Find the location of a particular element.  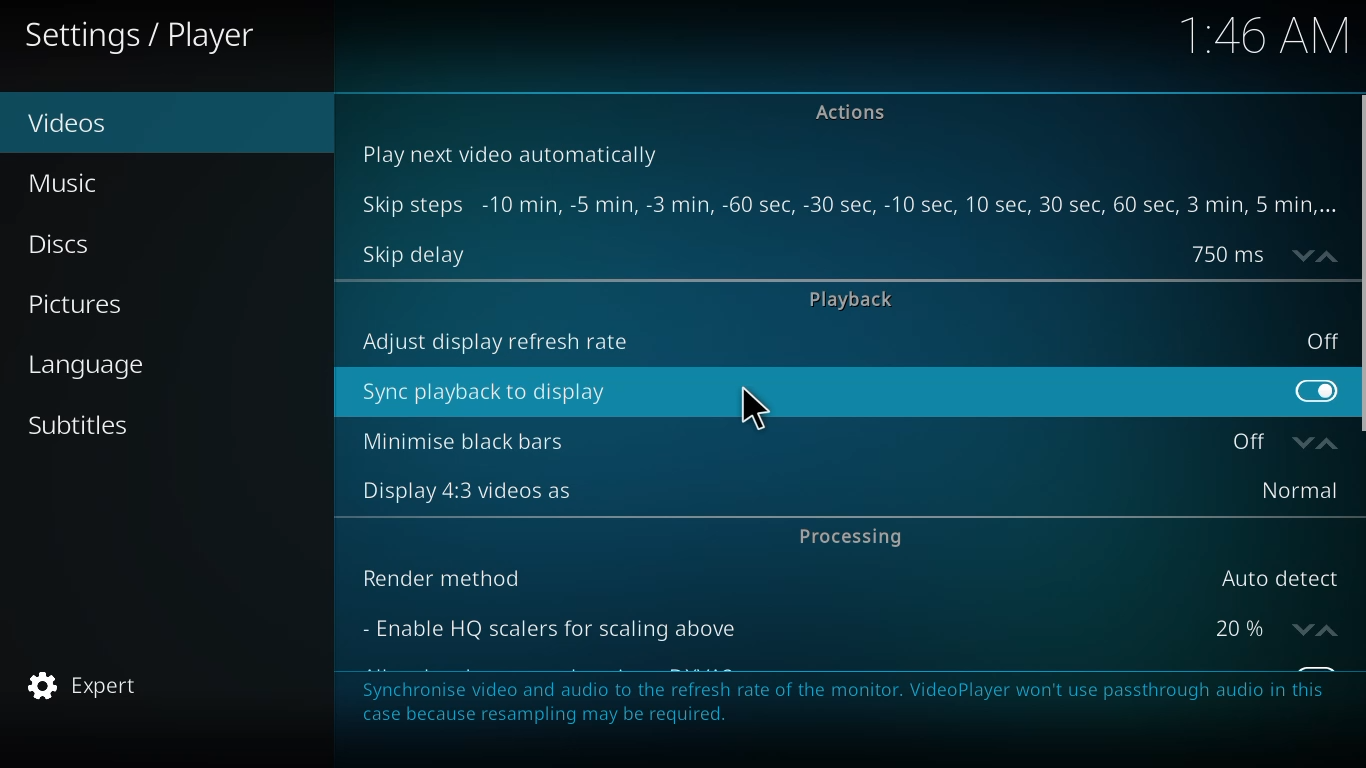

cursor is located at coordinates (756, 405).